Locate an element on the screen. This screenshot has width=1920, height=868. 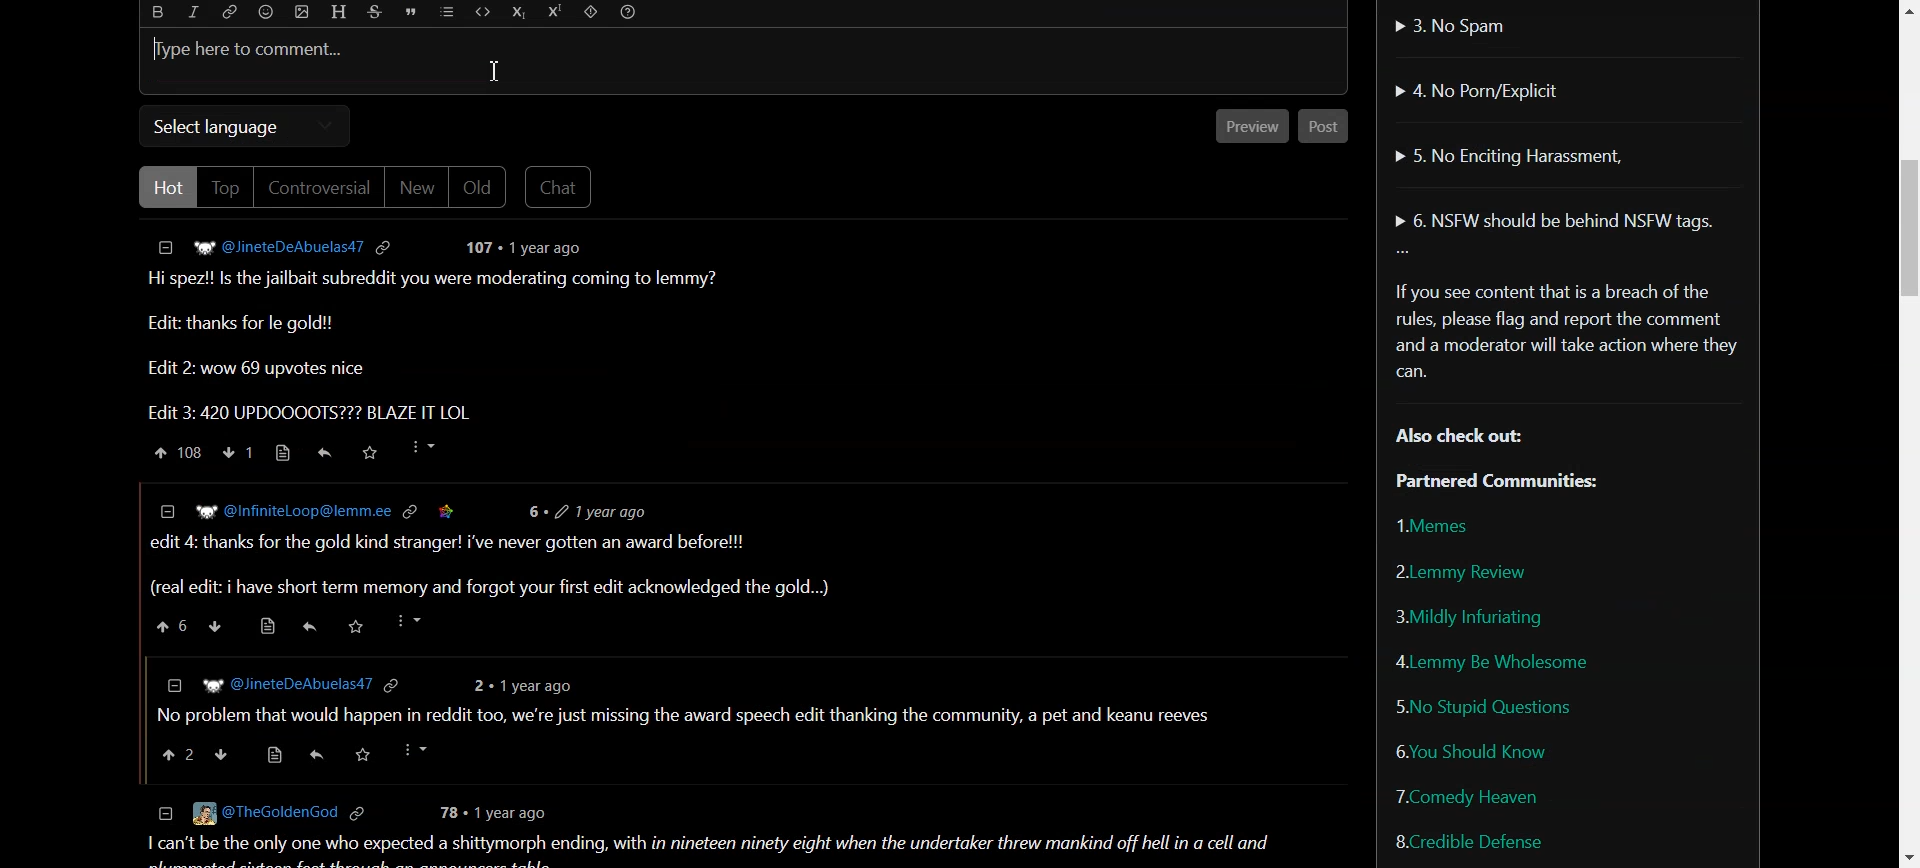
Mildly Infuriating is located at coordinates (1468, 617).